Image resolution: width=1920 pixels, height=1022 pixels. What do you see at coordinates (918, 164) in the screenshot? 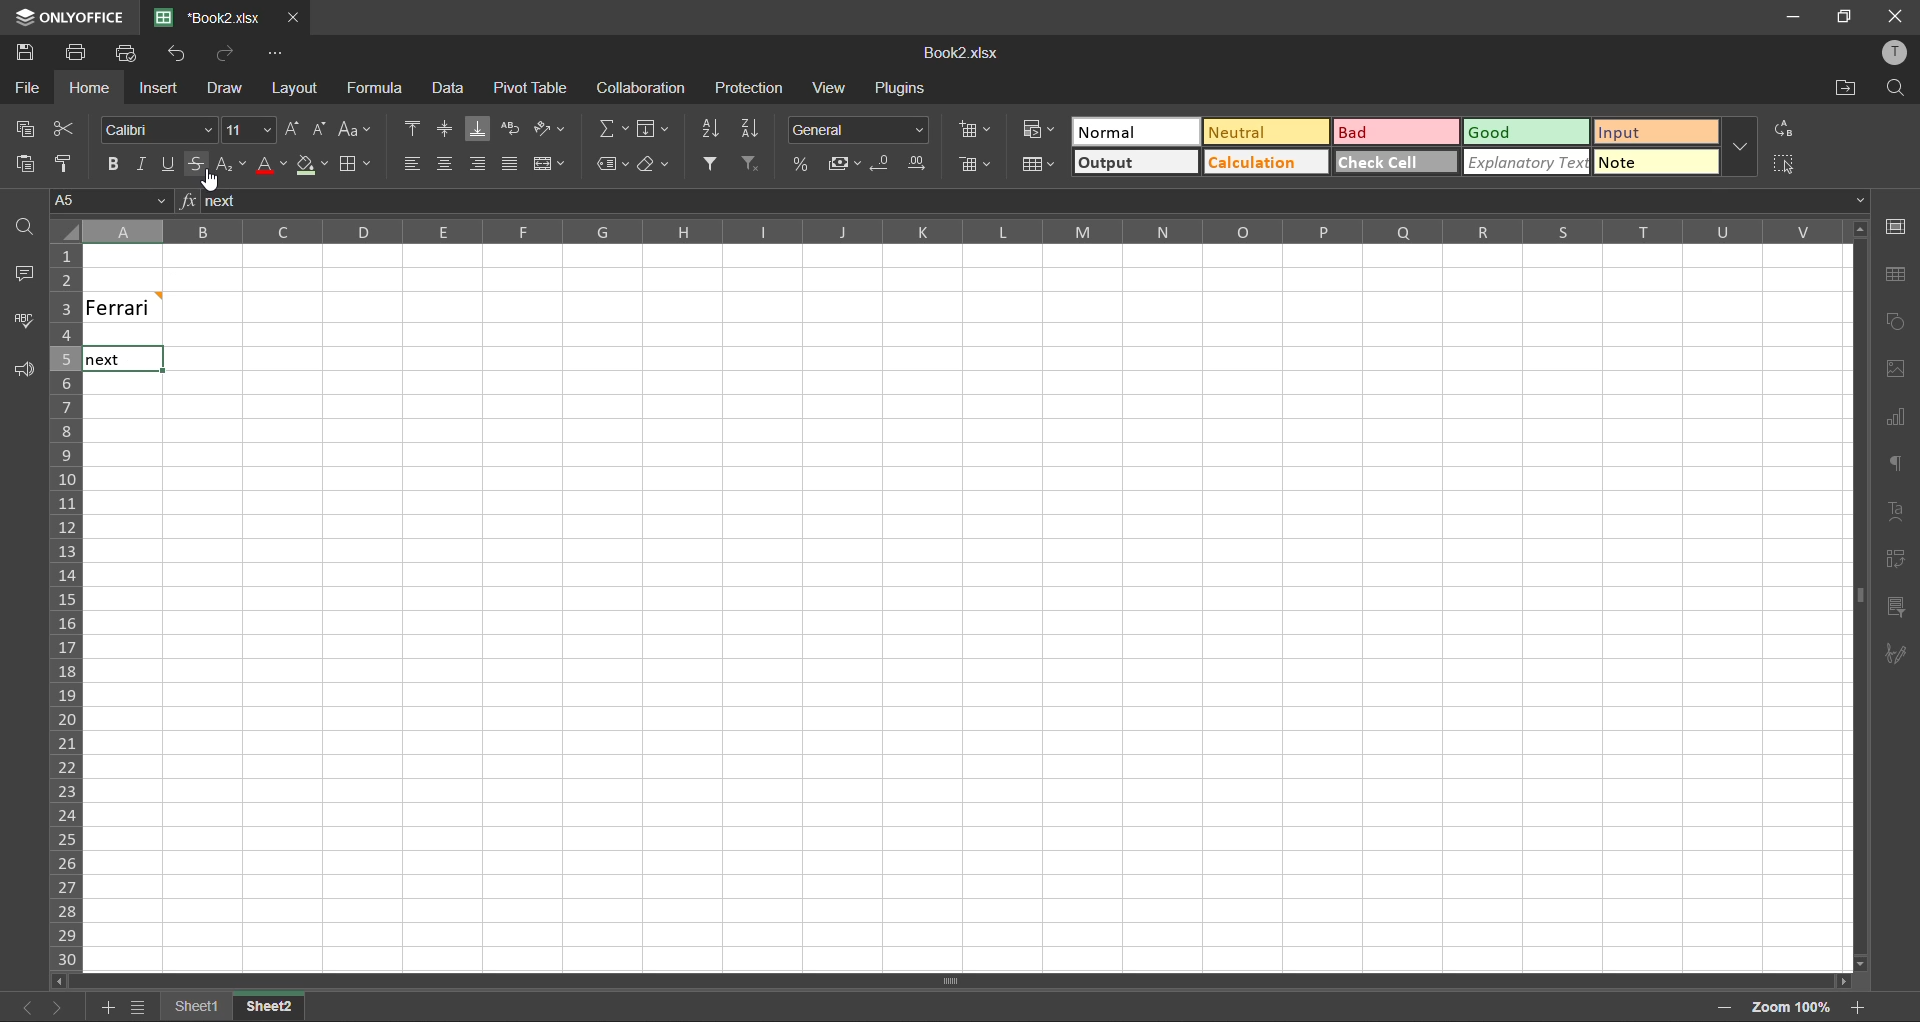
I see `increase decimal` at bounding box center [918, 164].